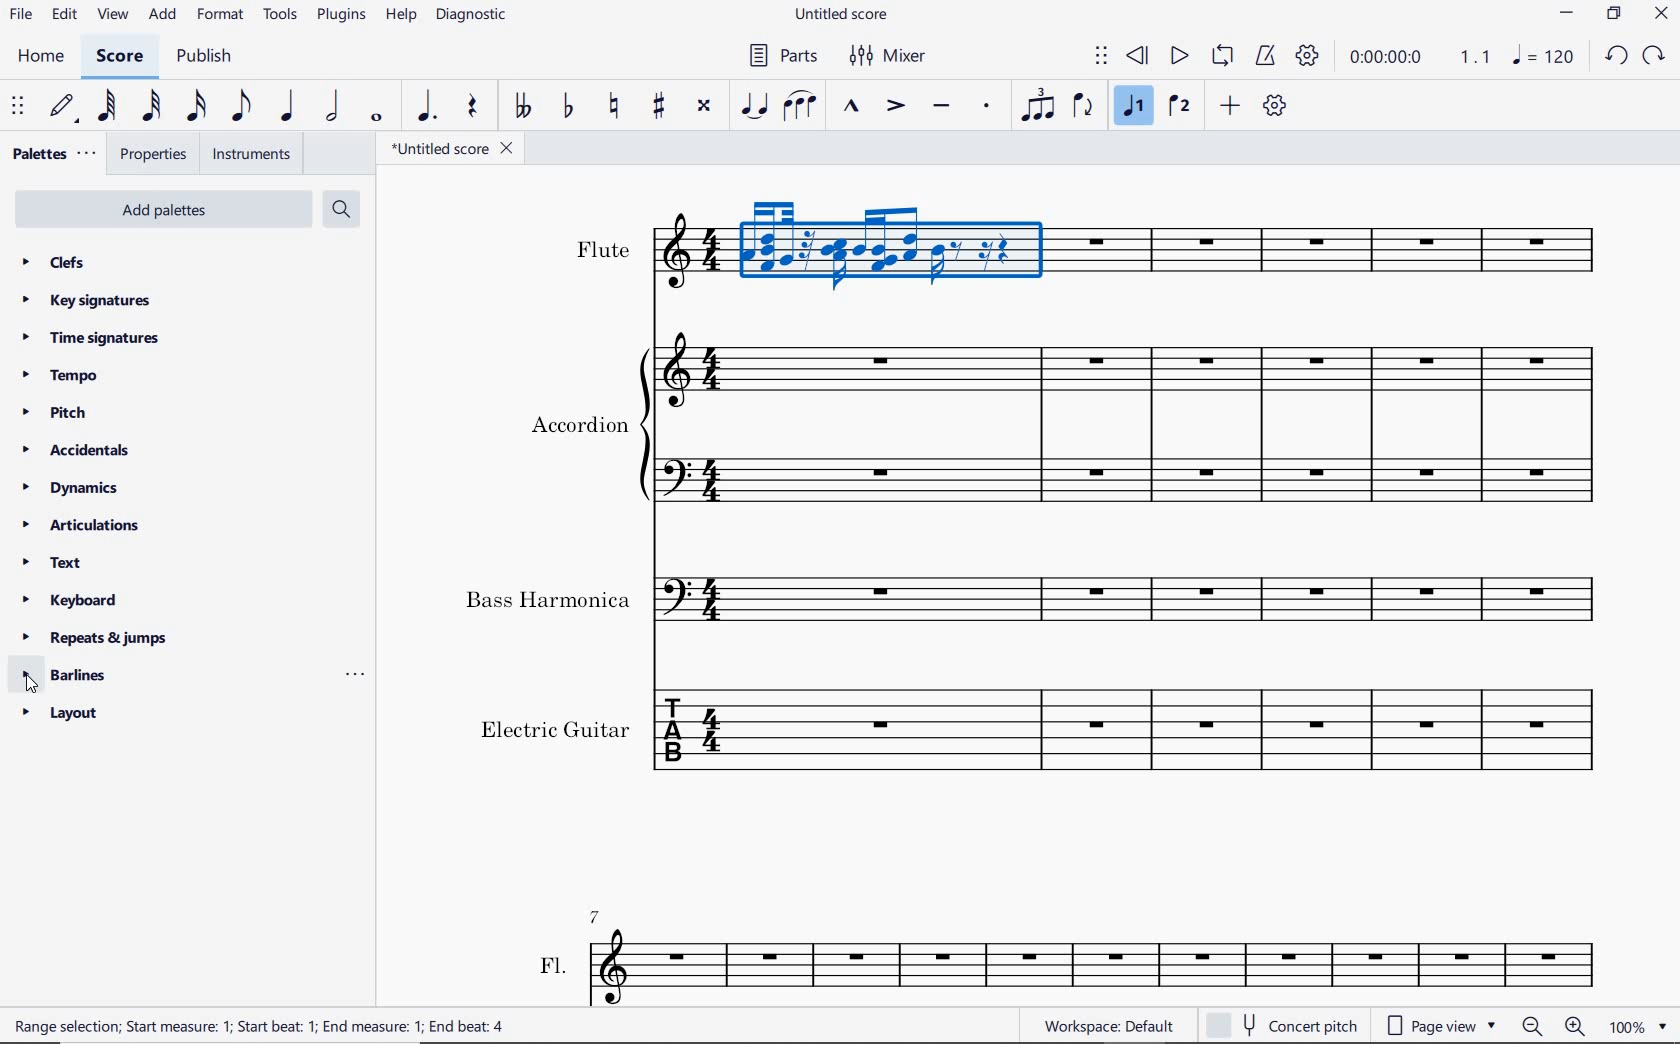 The width and height of the screenshot is (1680, 1044). I want to click on tenuto, so click(940, 106).